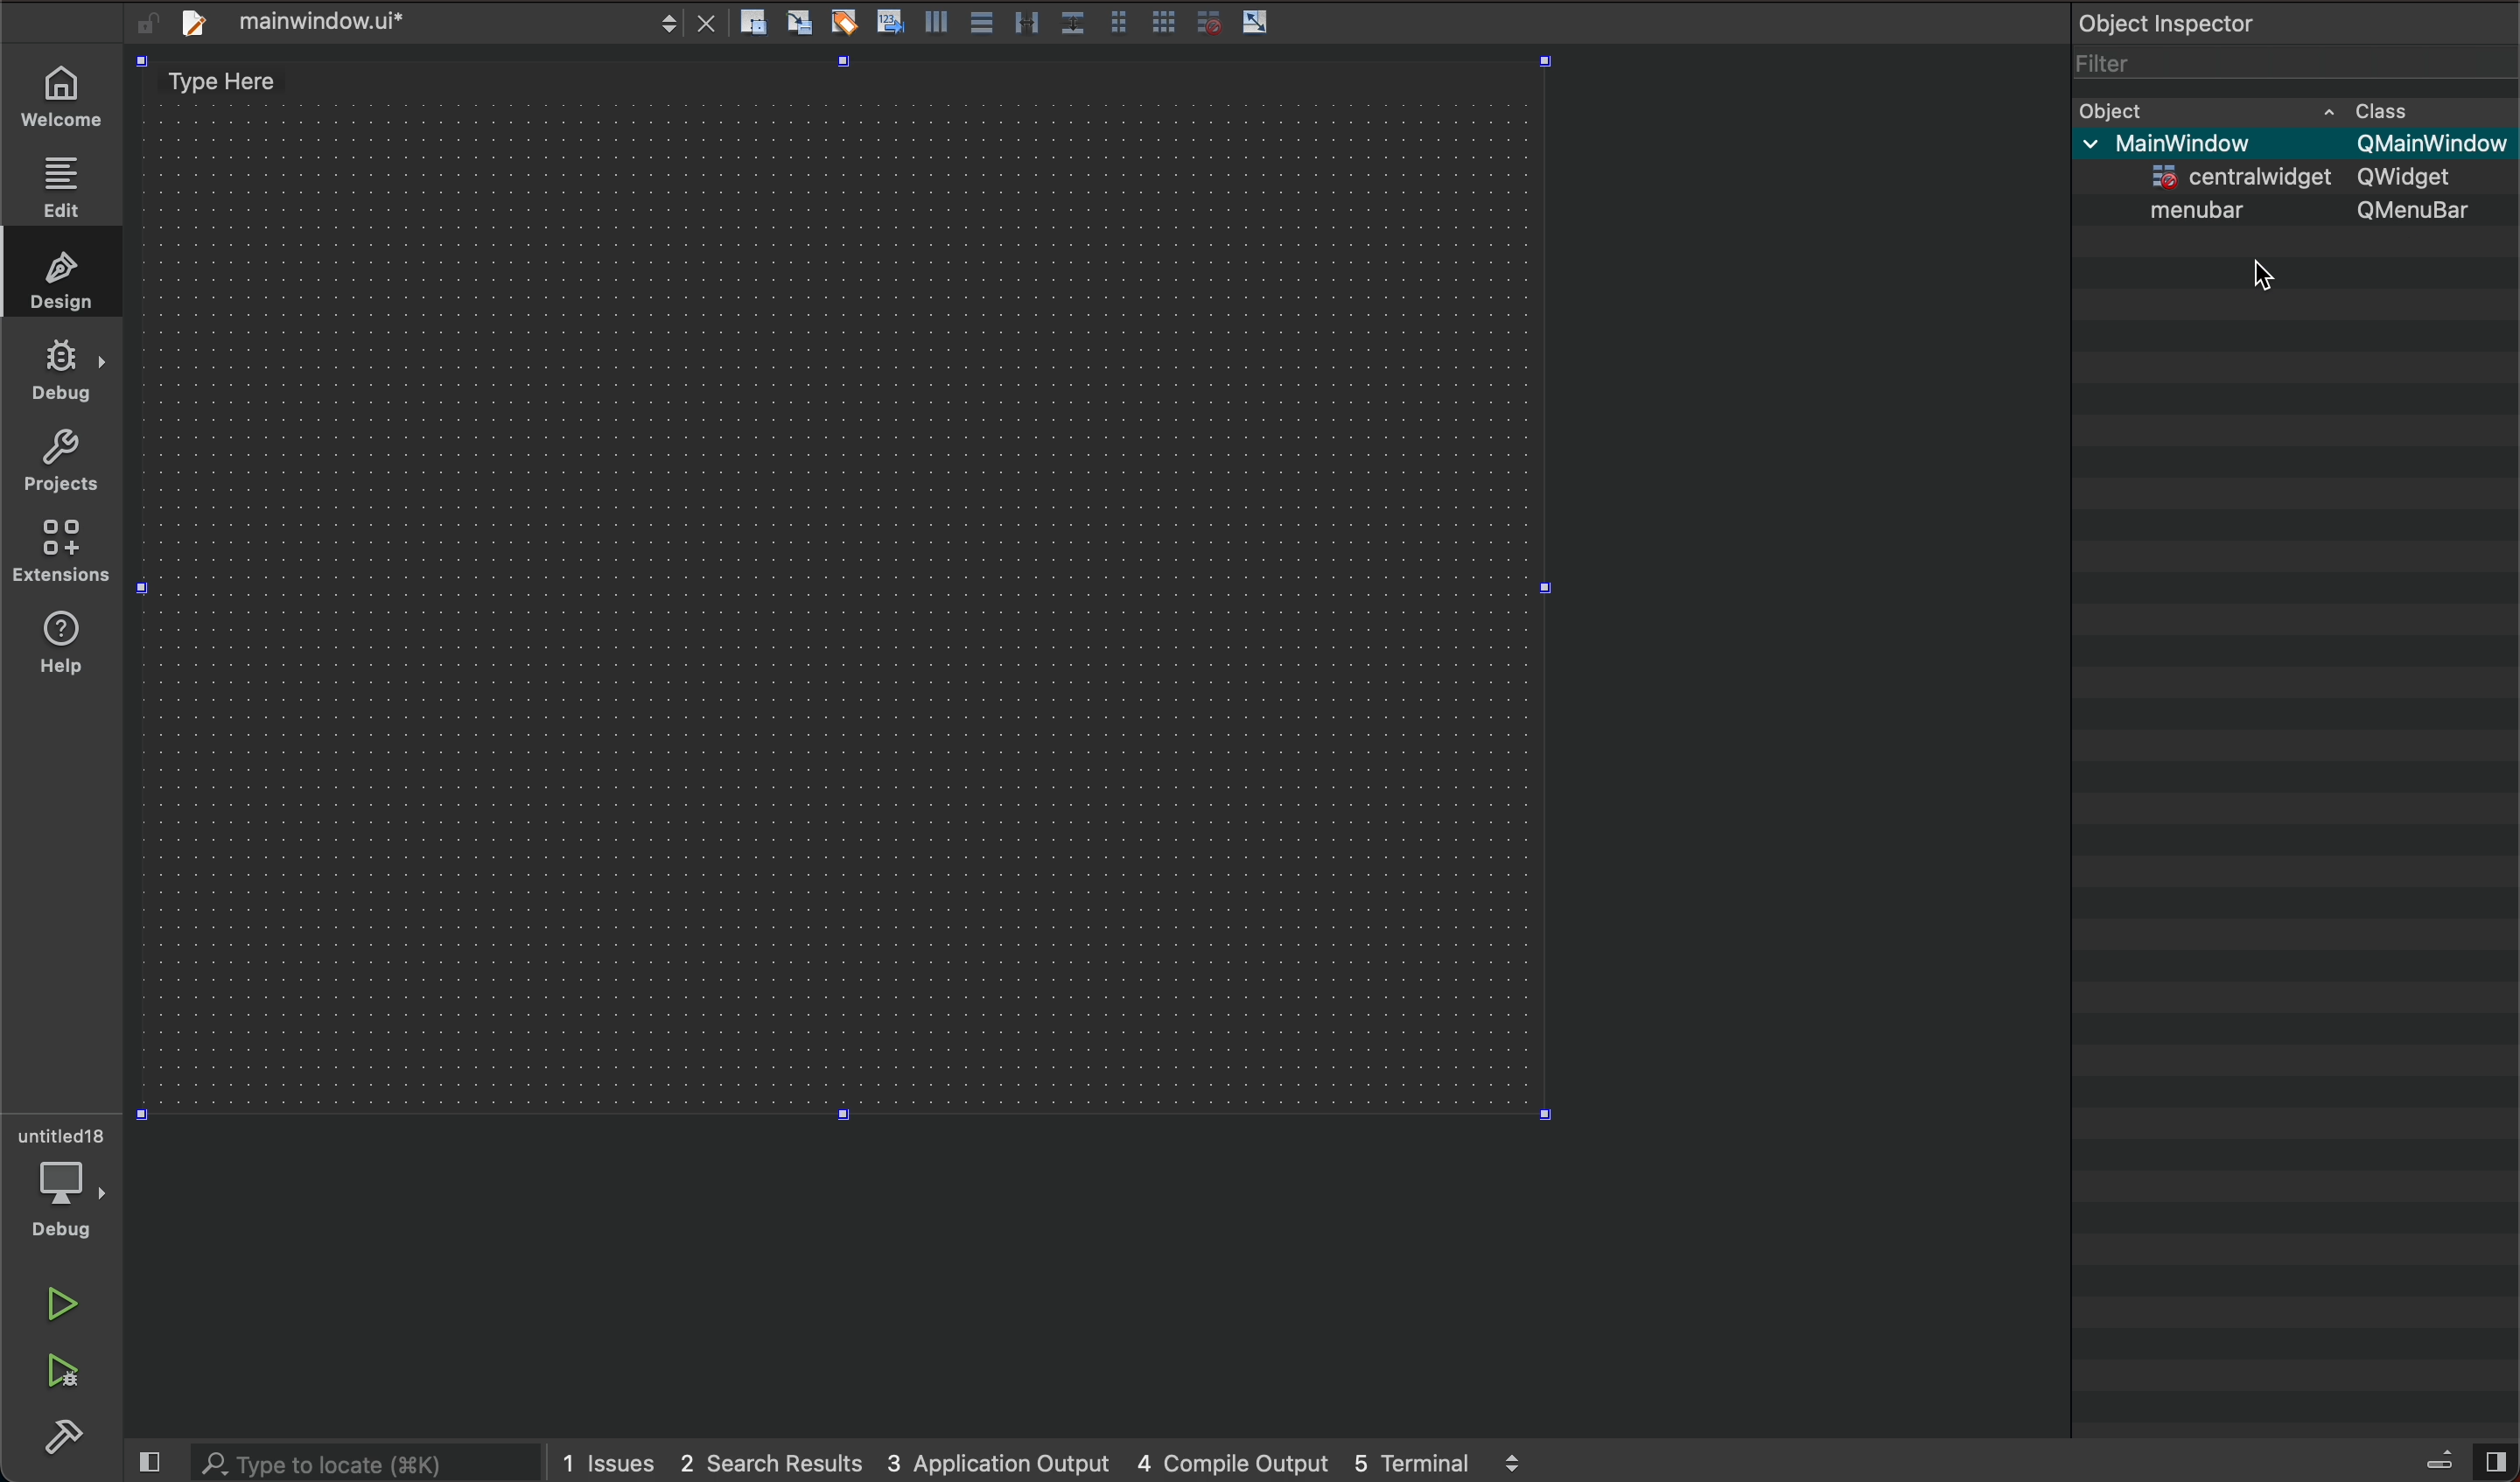 The width and height of the screenshot is (2520, 1482). I want to click on help, so click(57, 554).